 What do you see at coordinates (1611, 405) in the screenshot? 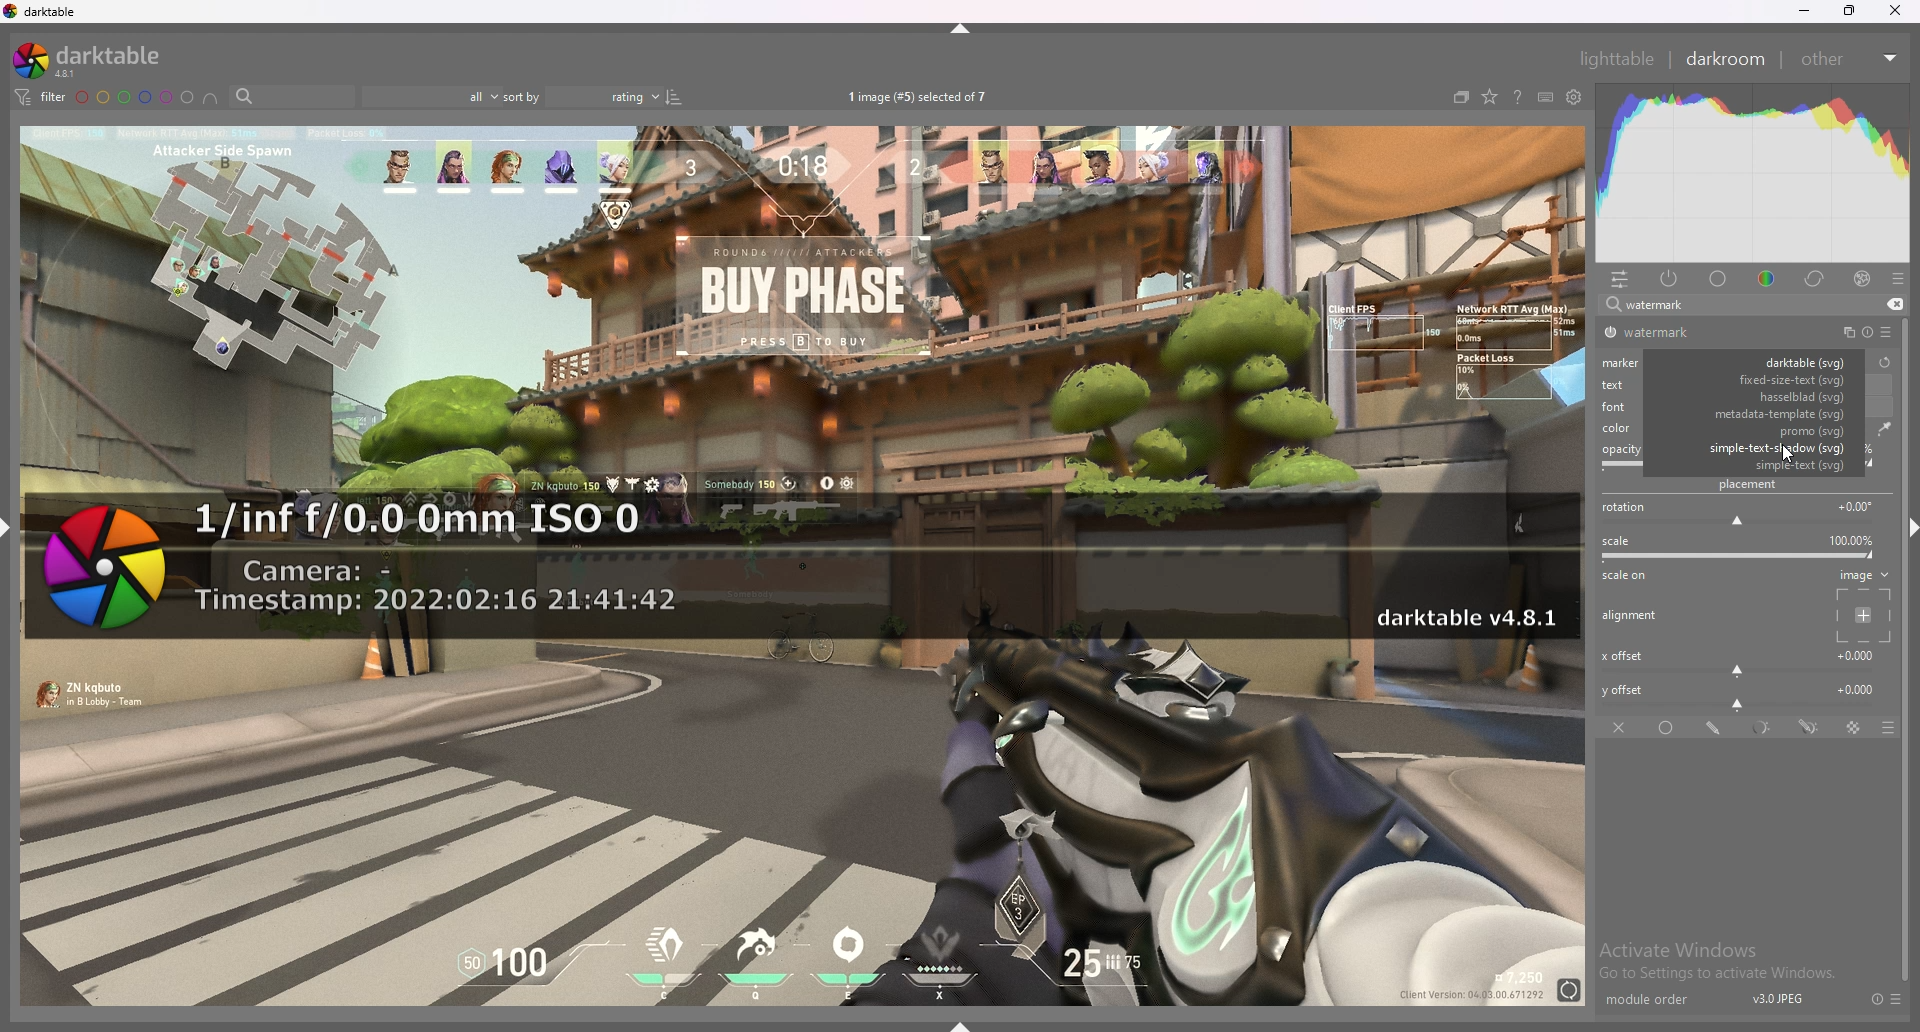
I see `font` at bounding box center [1611, 405].